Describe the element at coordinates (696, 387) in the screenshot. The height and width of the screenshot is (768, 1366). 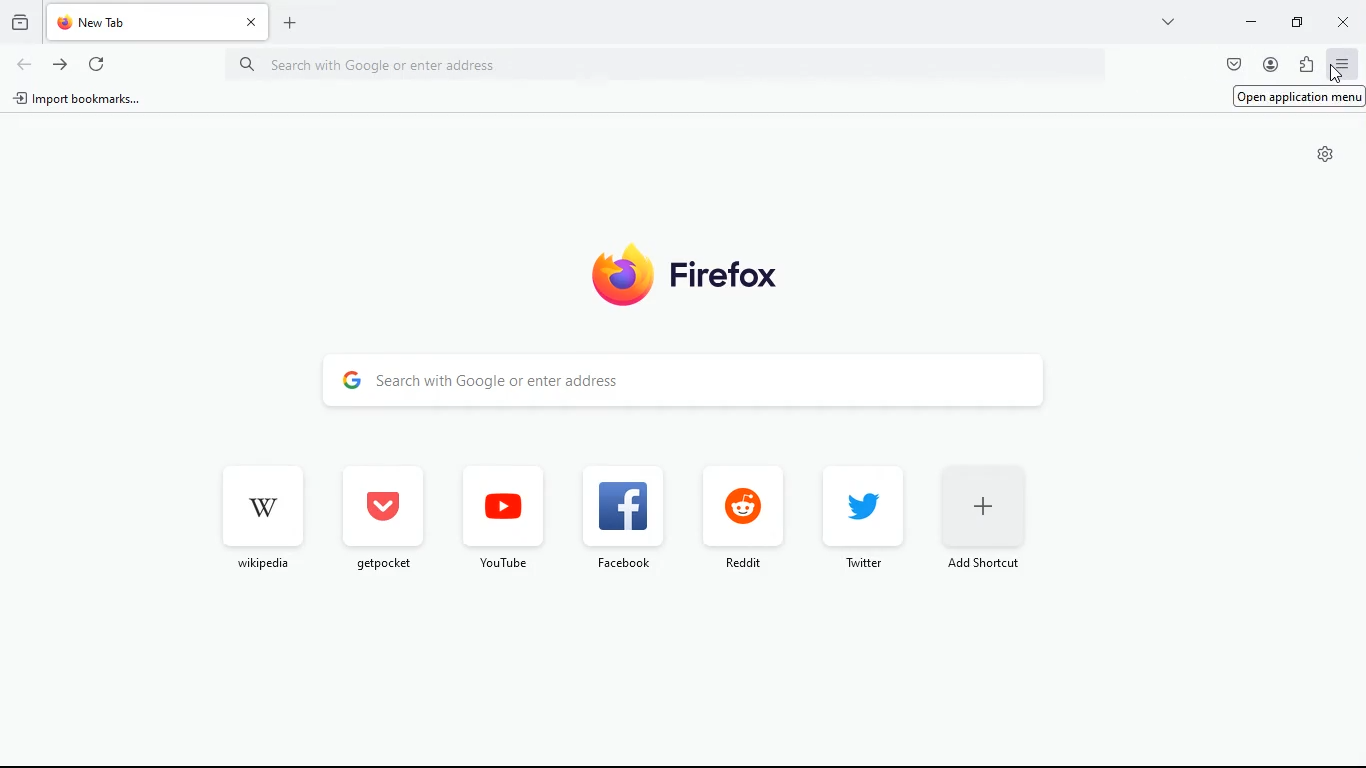
I see `search` at that location.